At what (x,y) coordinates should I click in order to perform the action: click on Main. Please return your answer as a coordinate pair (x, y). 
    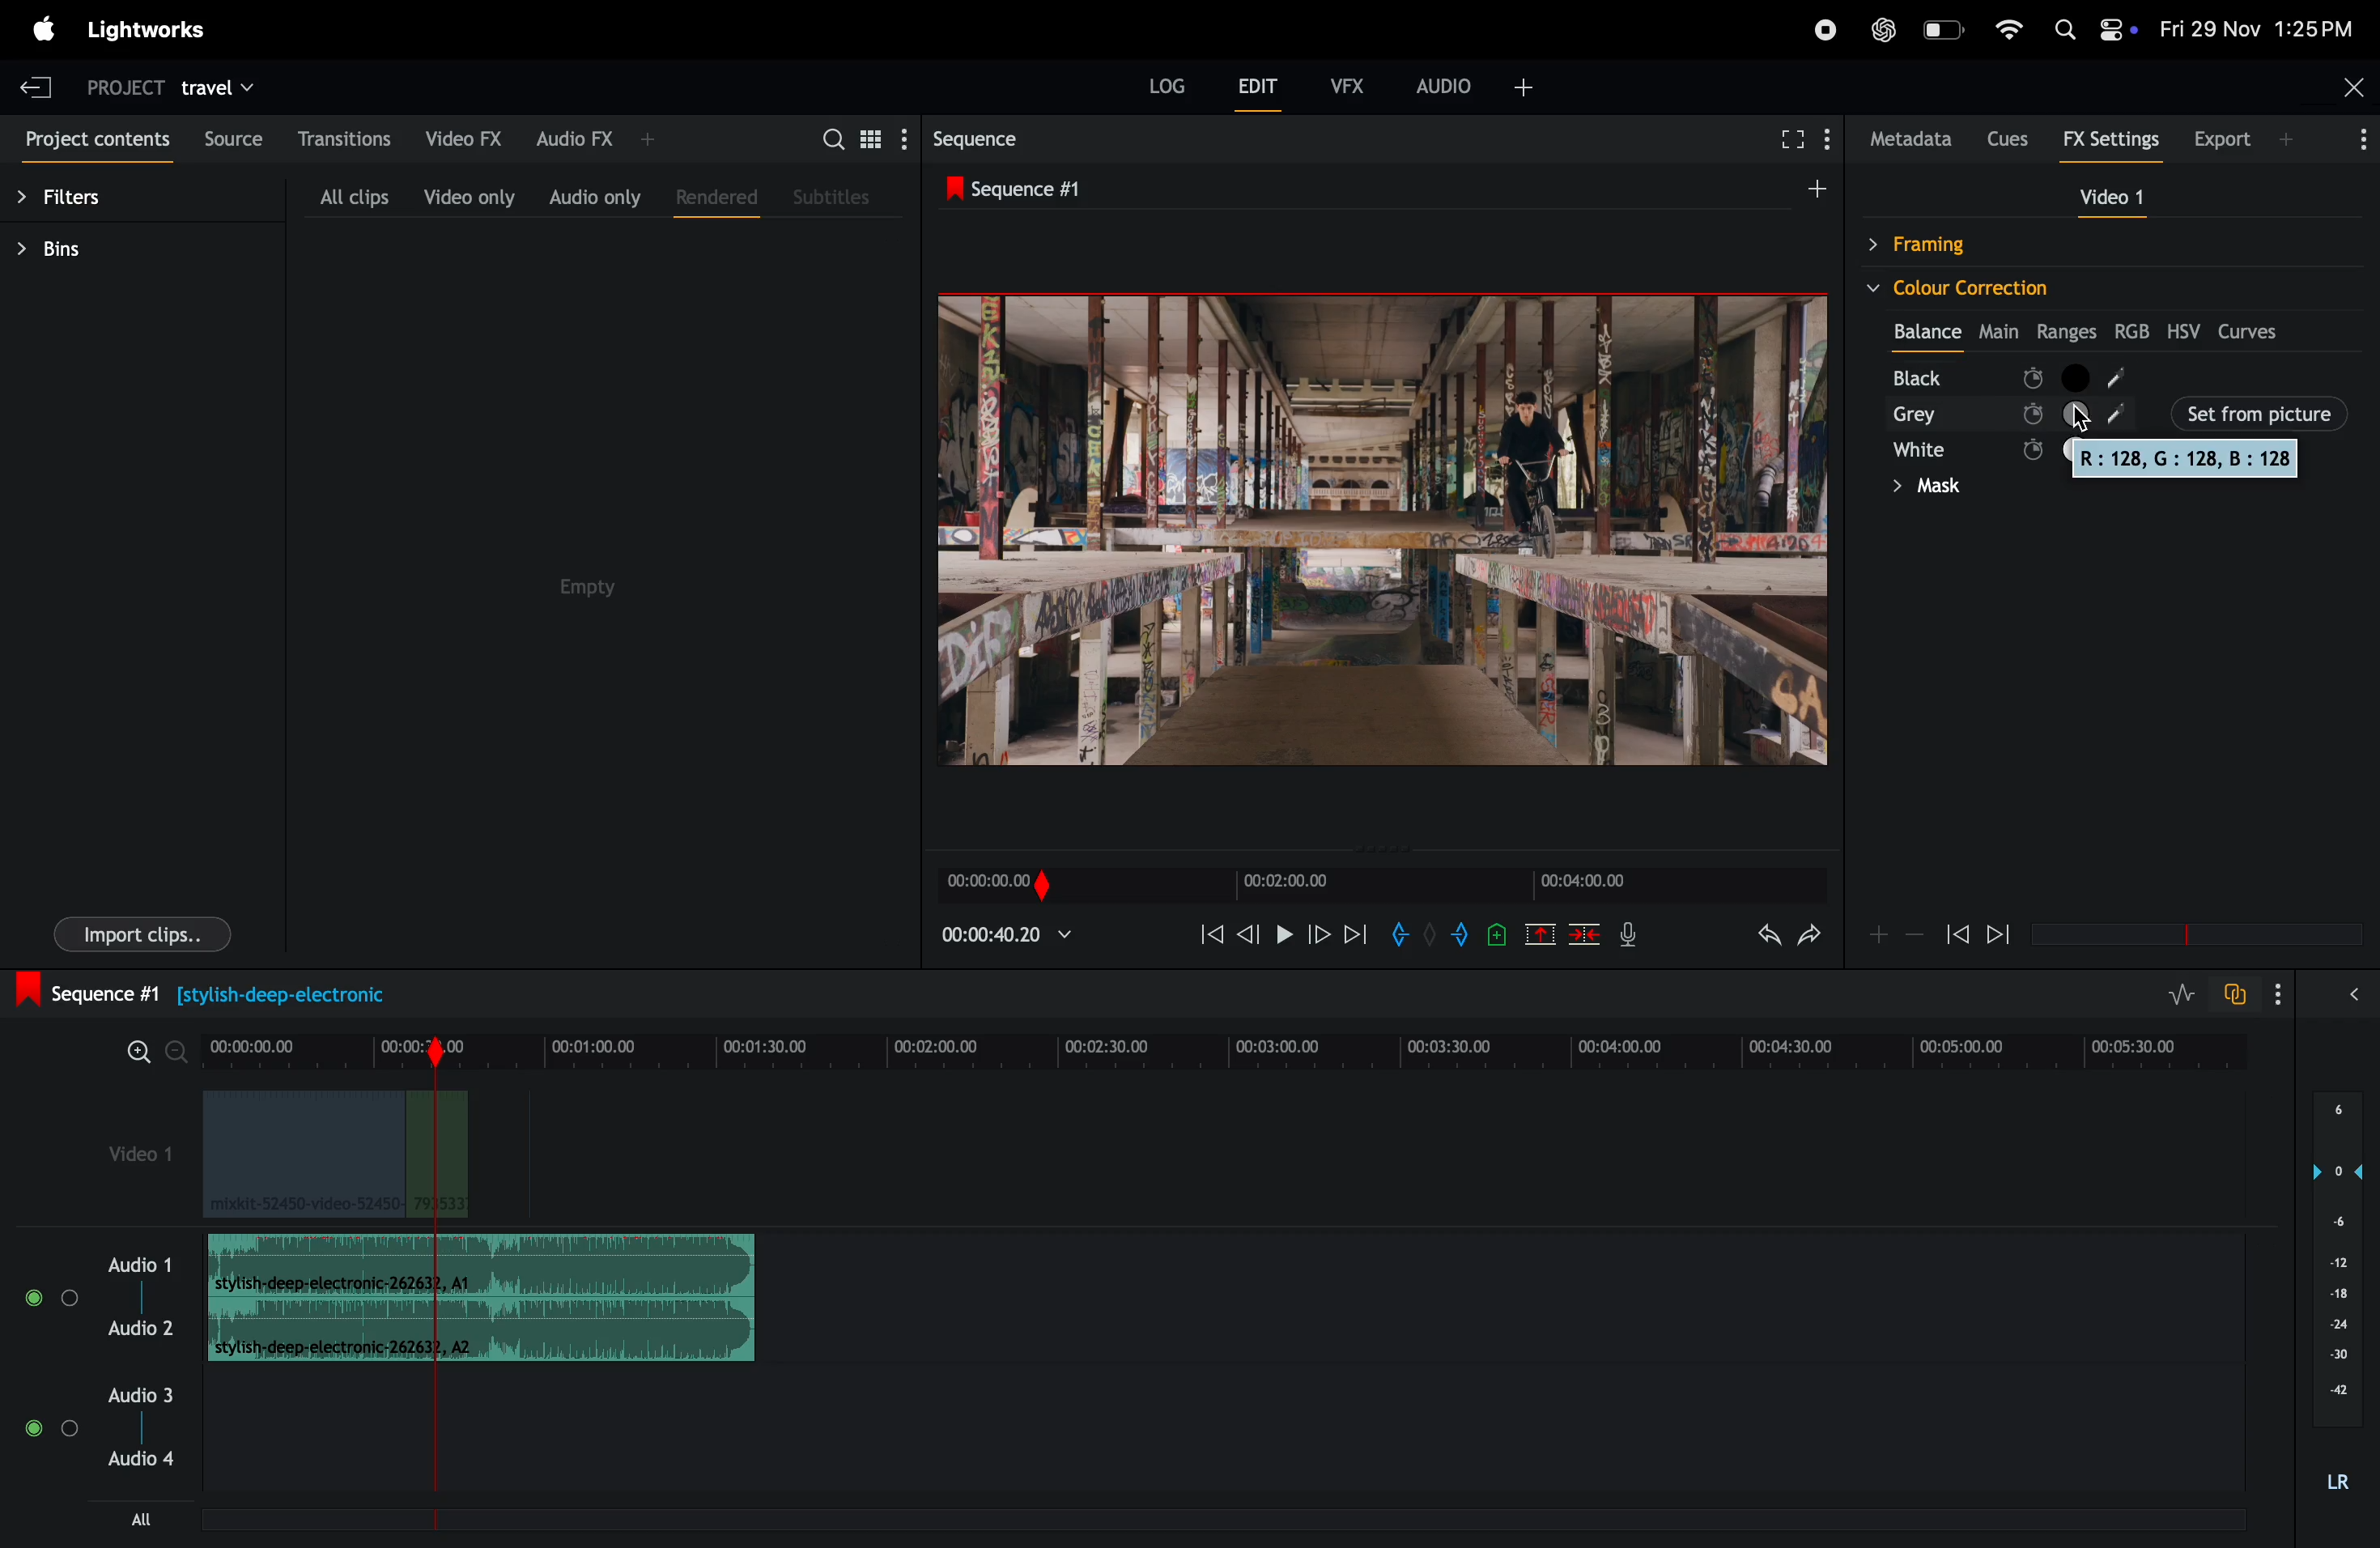
    Looking at the image, I should click on (2001, 328).